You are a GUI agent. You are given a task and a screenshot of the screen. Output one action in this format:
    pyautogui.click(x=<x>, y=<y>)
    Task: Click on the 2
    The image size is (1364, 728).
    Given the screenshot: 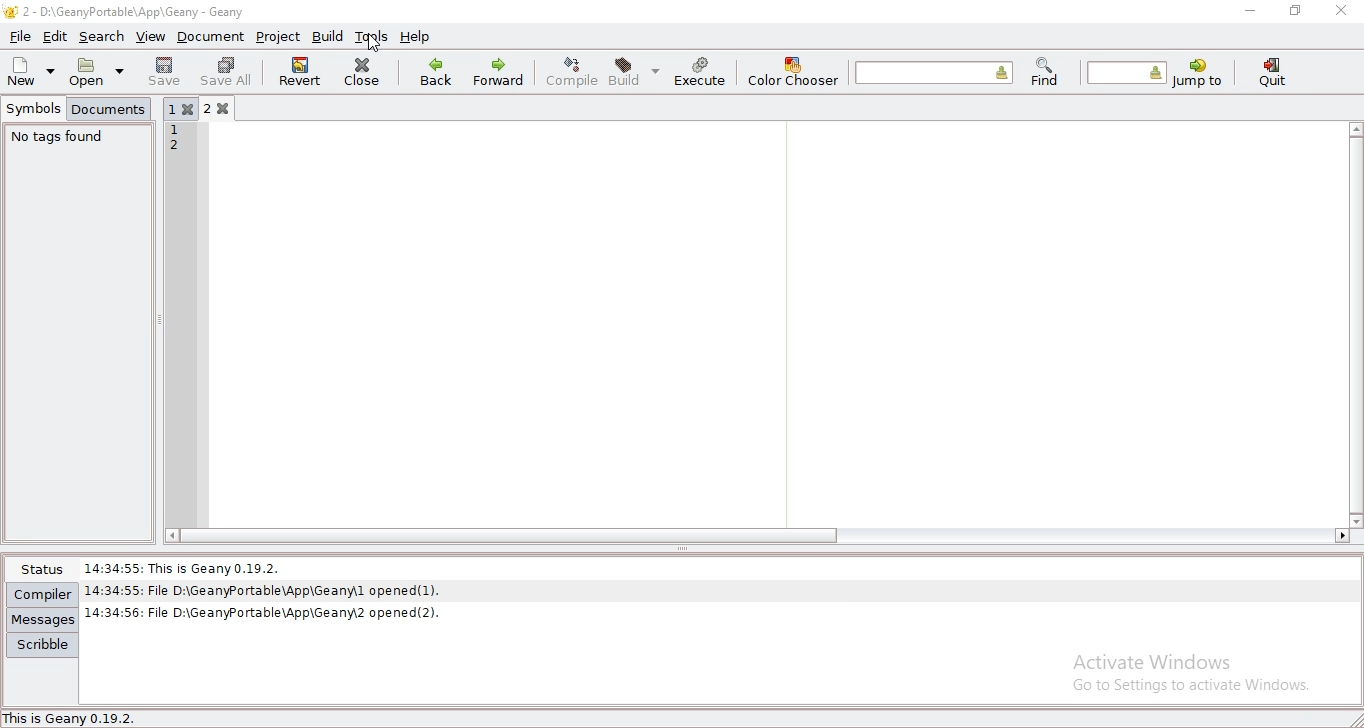 What is the action you would take?
    pyautogui.click(x=224, y=108)
    